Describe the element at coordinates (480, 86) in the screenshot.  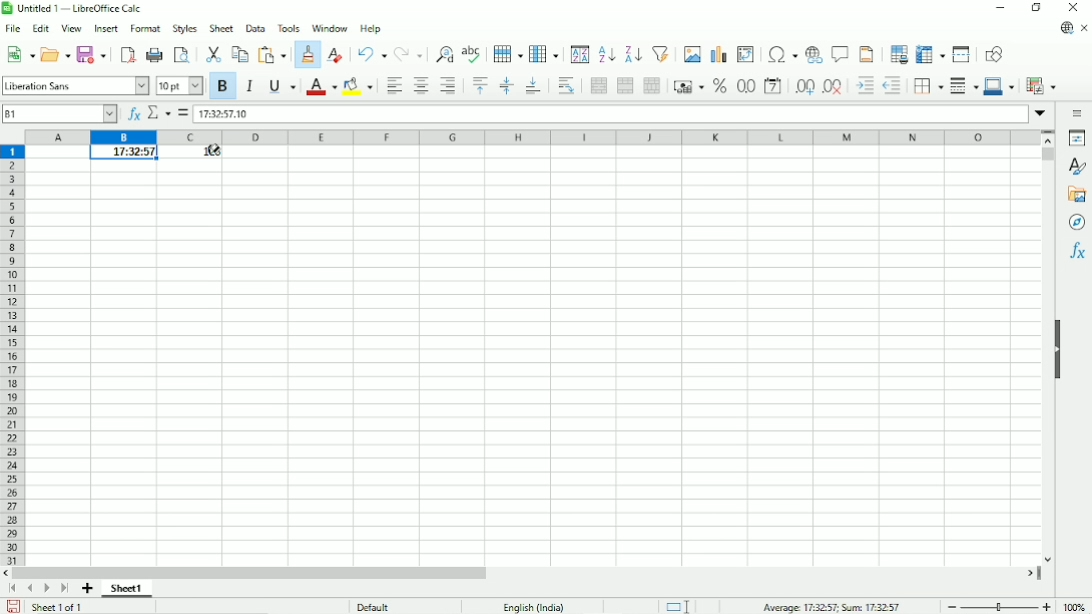
I see `Align top` at that location.